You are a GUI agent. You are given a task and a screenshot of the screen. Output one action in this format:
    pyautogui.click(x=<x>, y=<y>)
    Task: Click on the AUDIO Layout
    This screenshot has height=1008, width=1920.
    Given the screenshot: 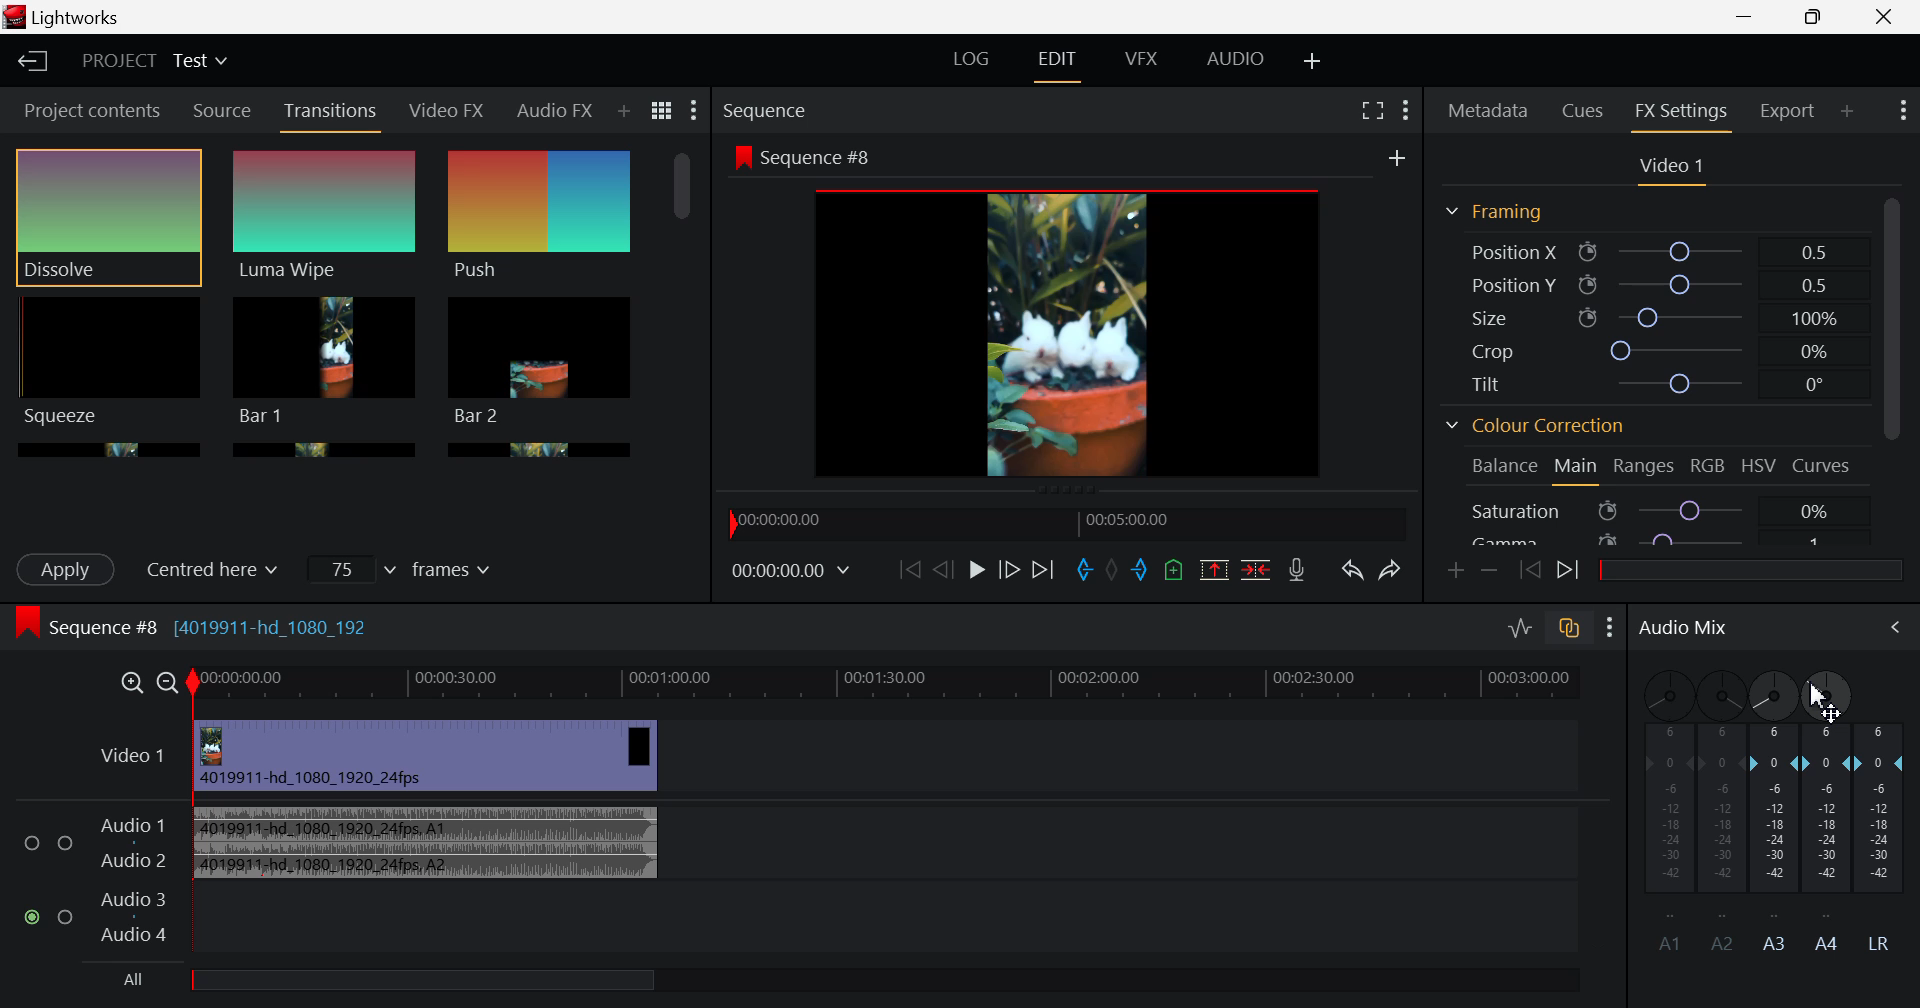 What is the action you would take?
    pyautogui.click(x=1240, y=62)
    